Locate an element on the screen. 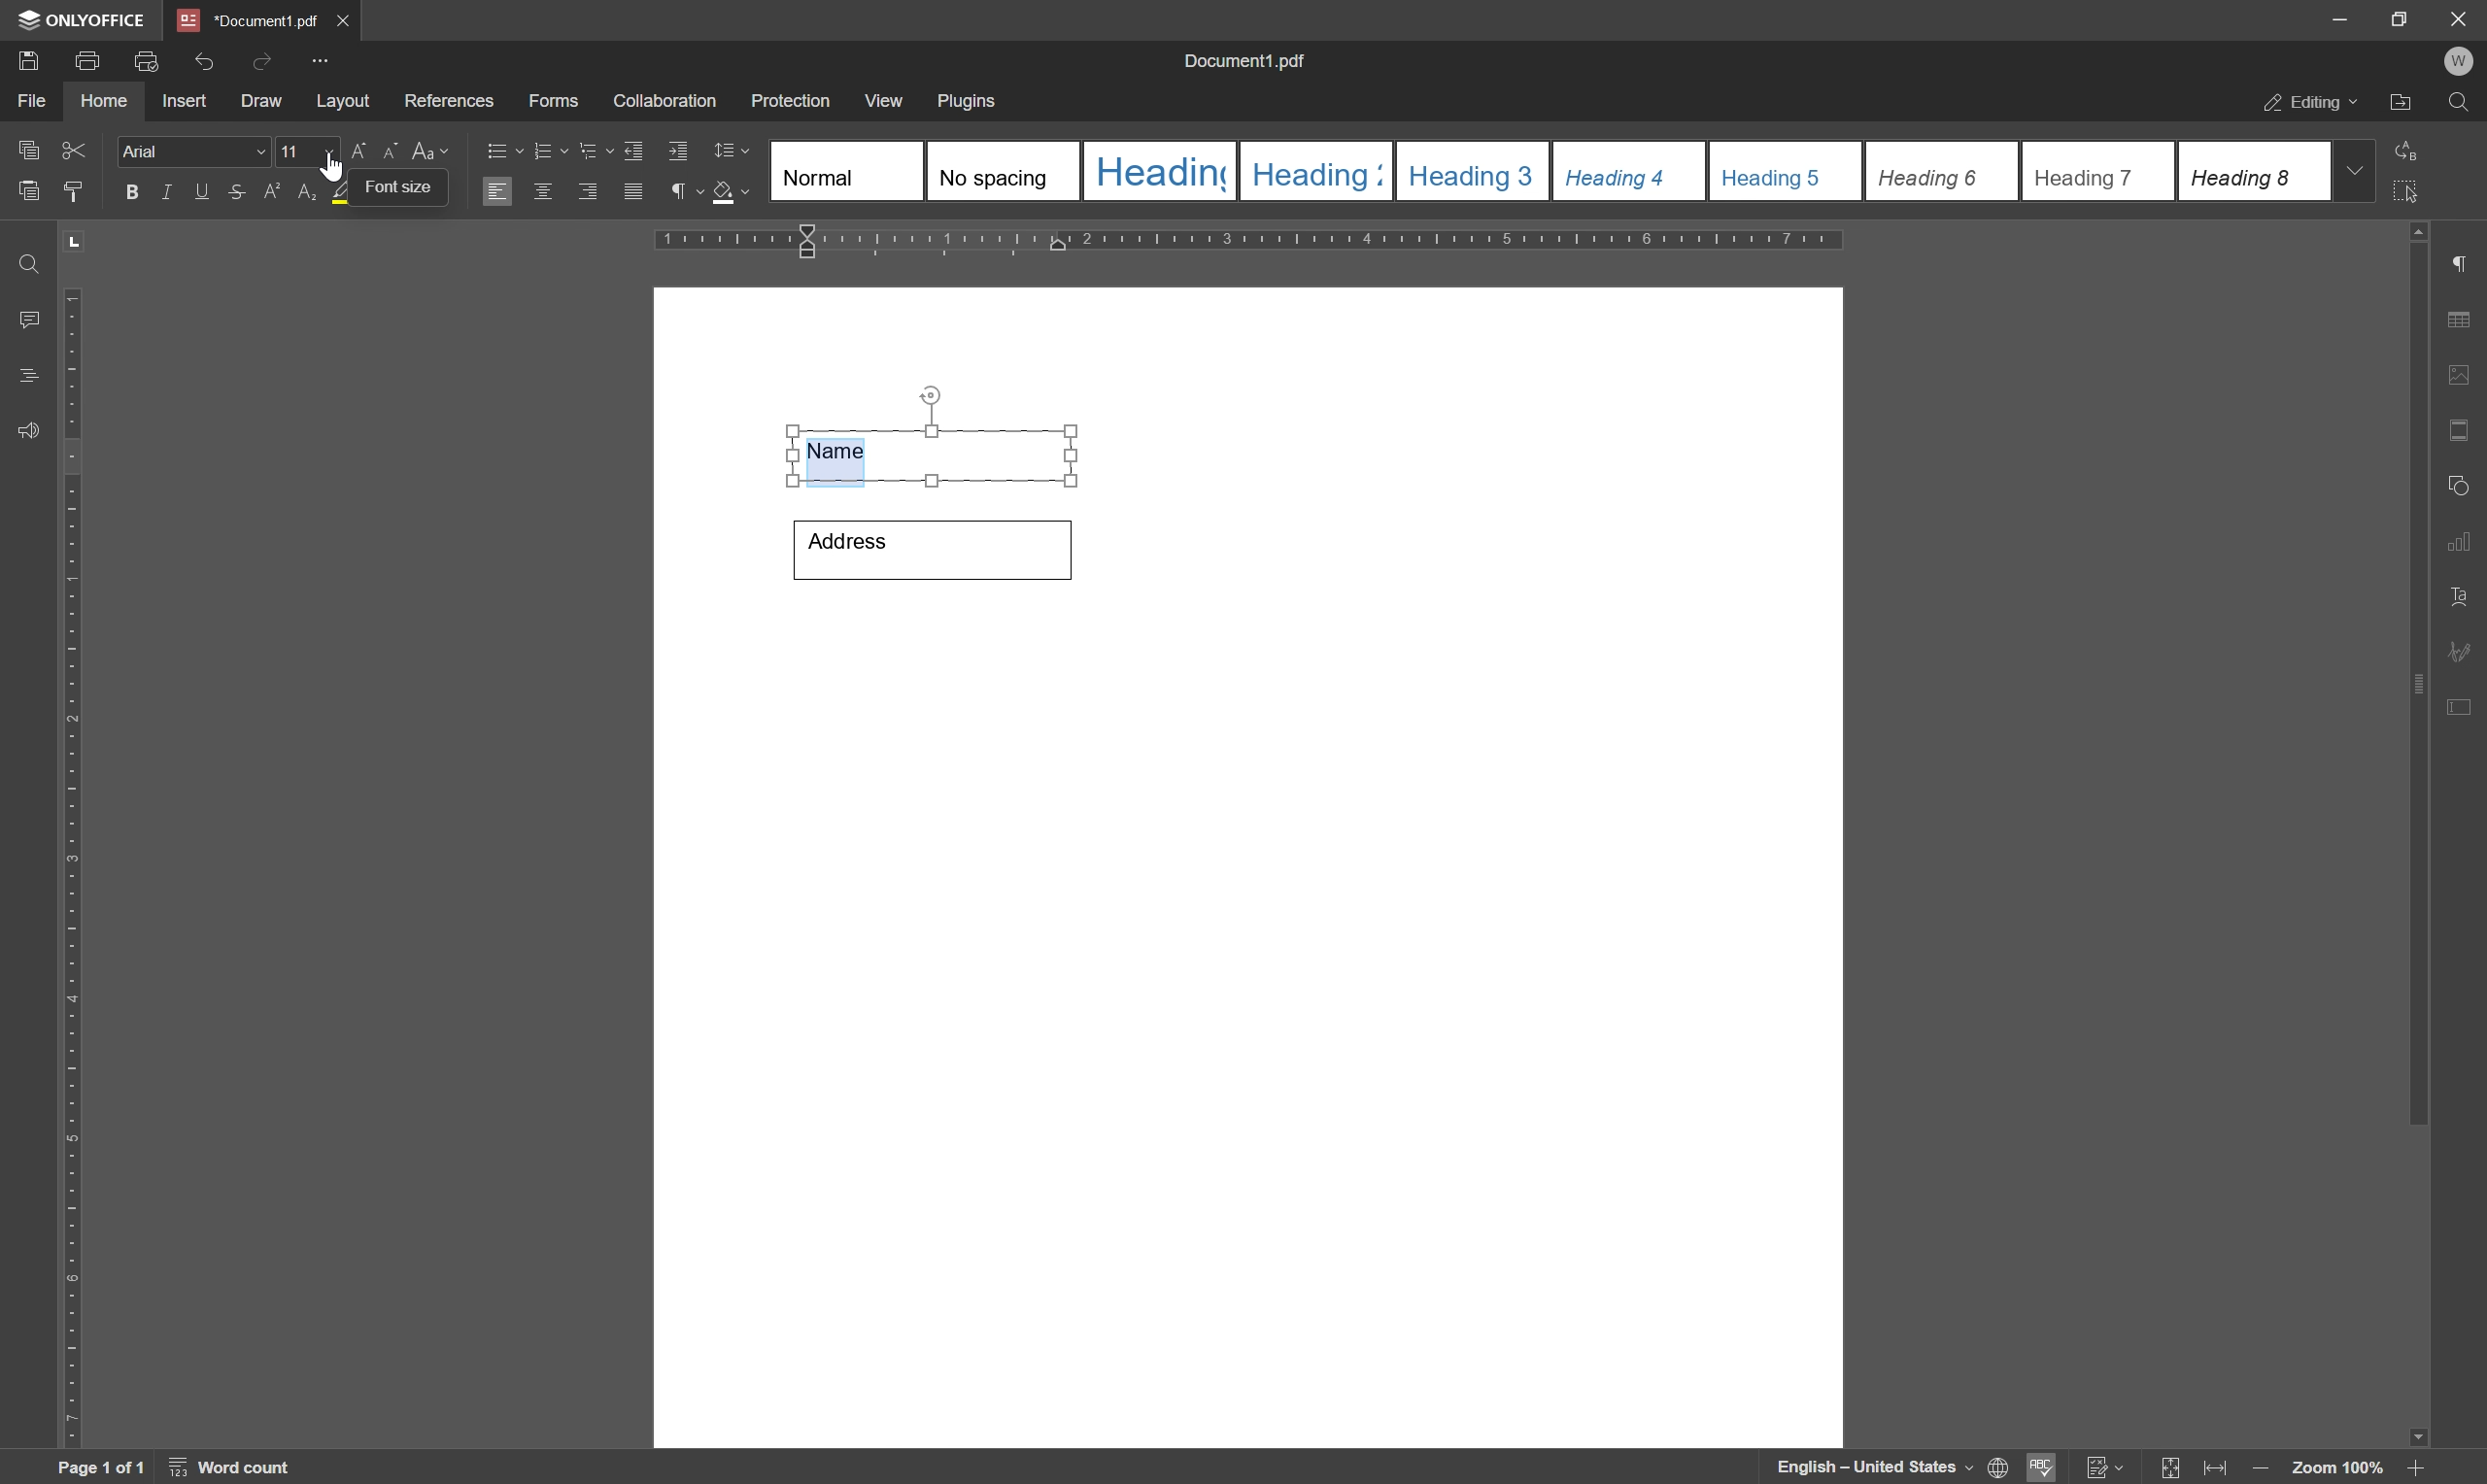  ruler is located at coordinates (1258, 242).